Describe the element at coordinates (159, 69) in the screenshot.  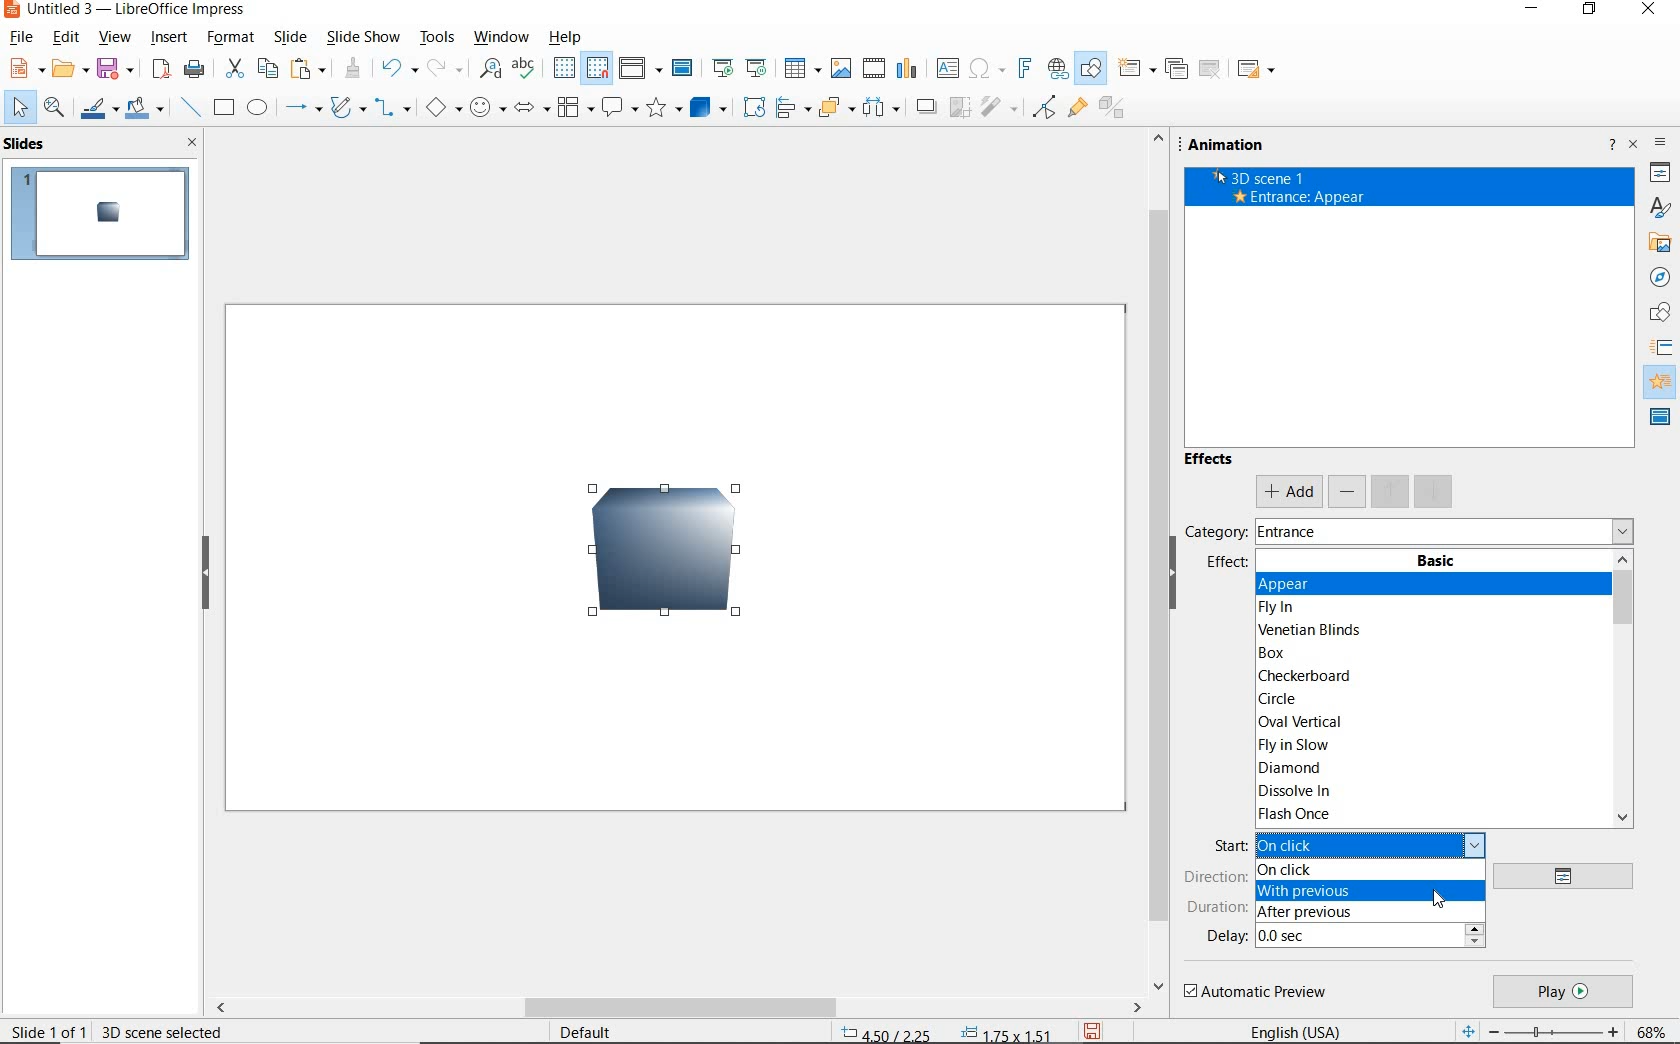
I see `save as pdf` at that location.